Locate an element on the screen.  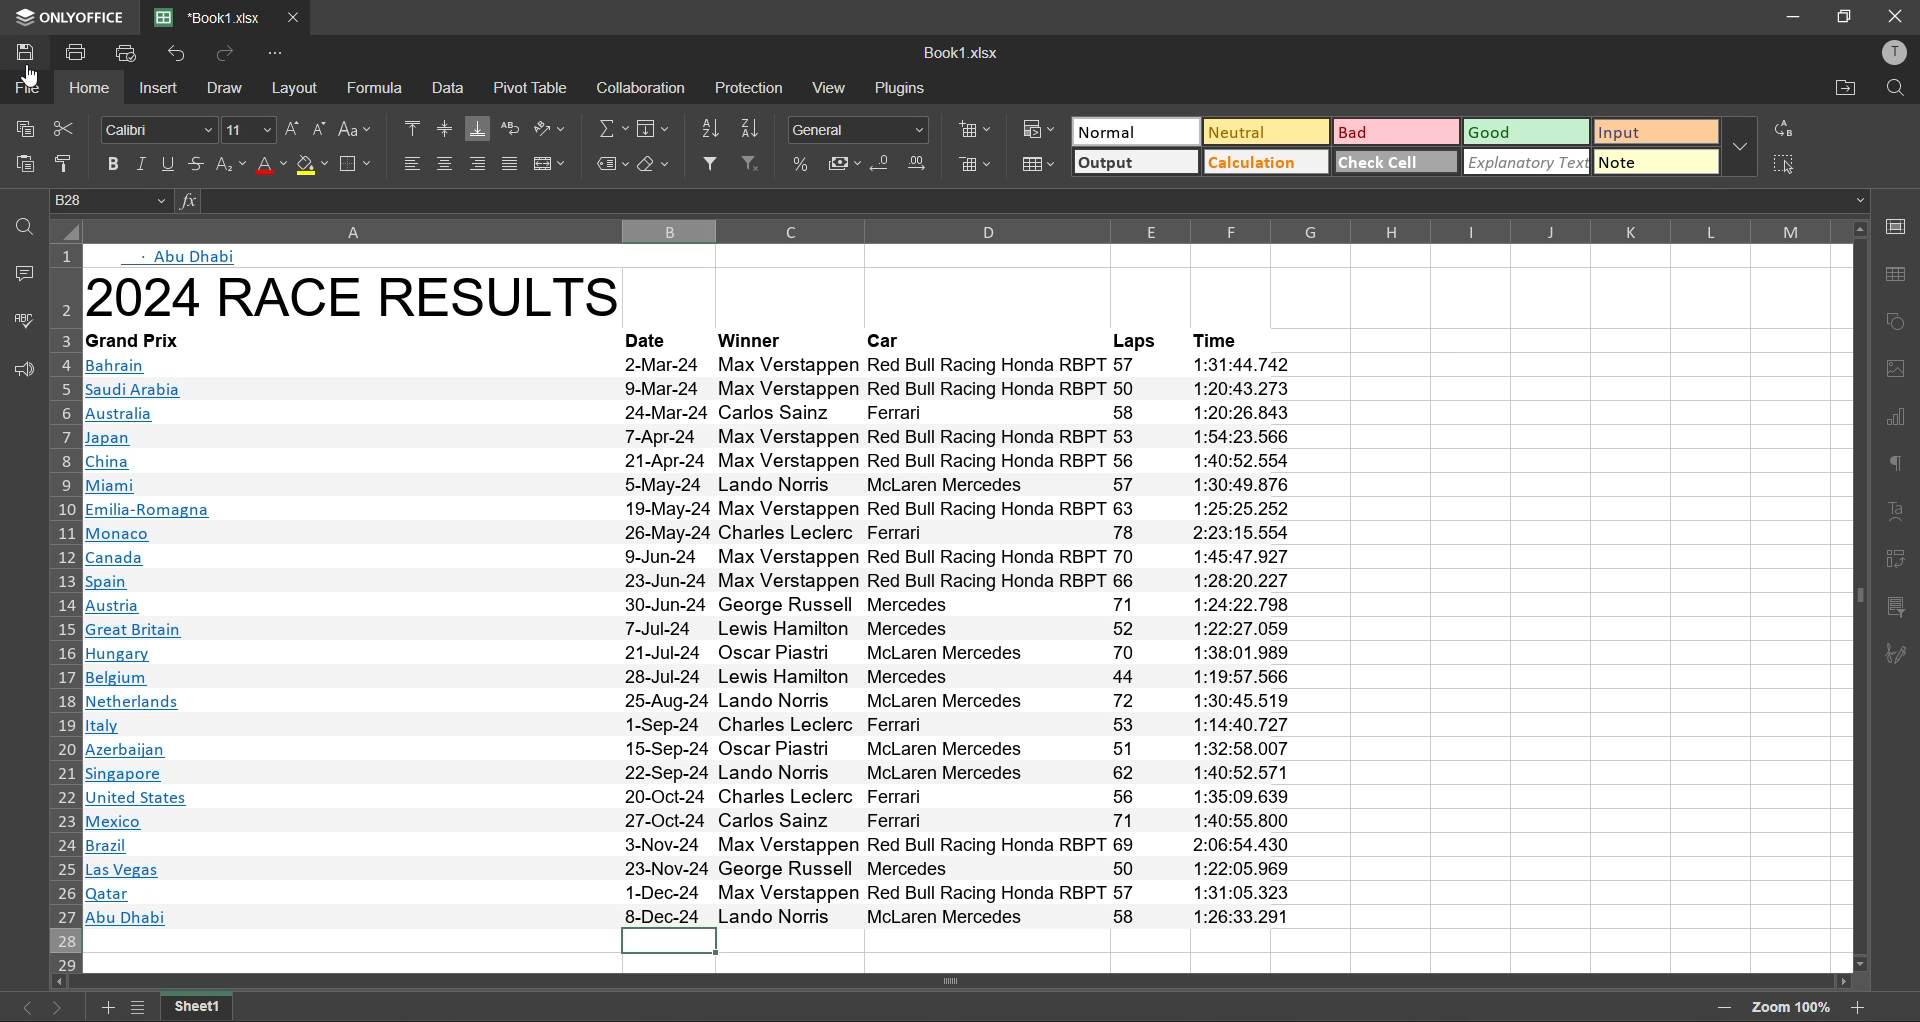
close tab is located at coordinates (298, 16).